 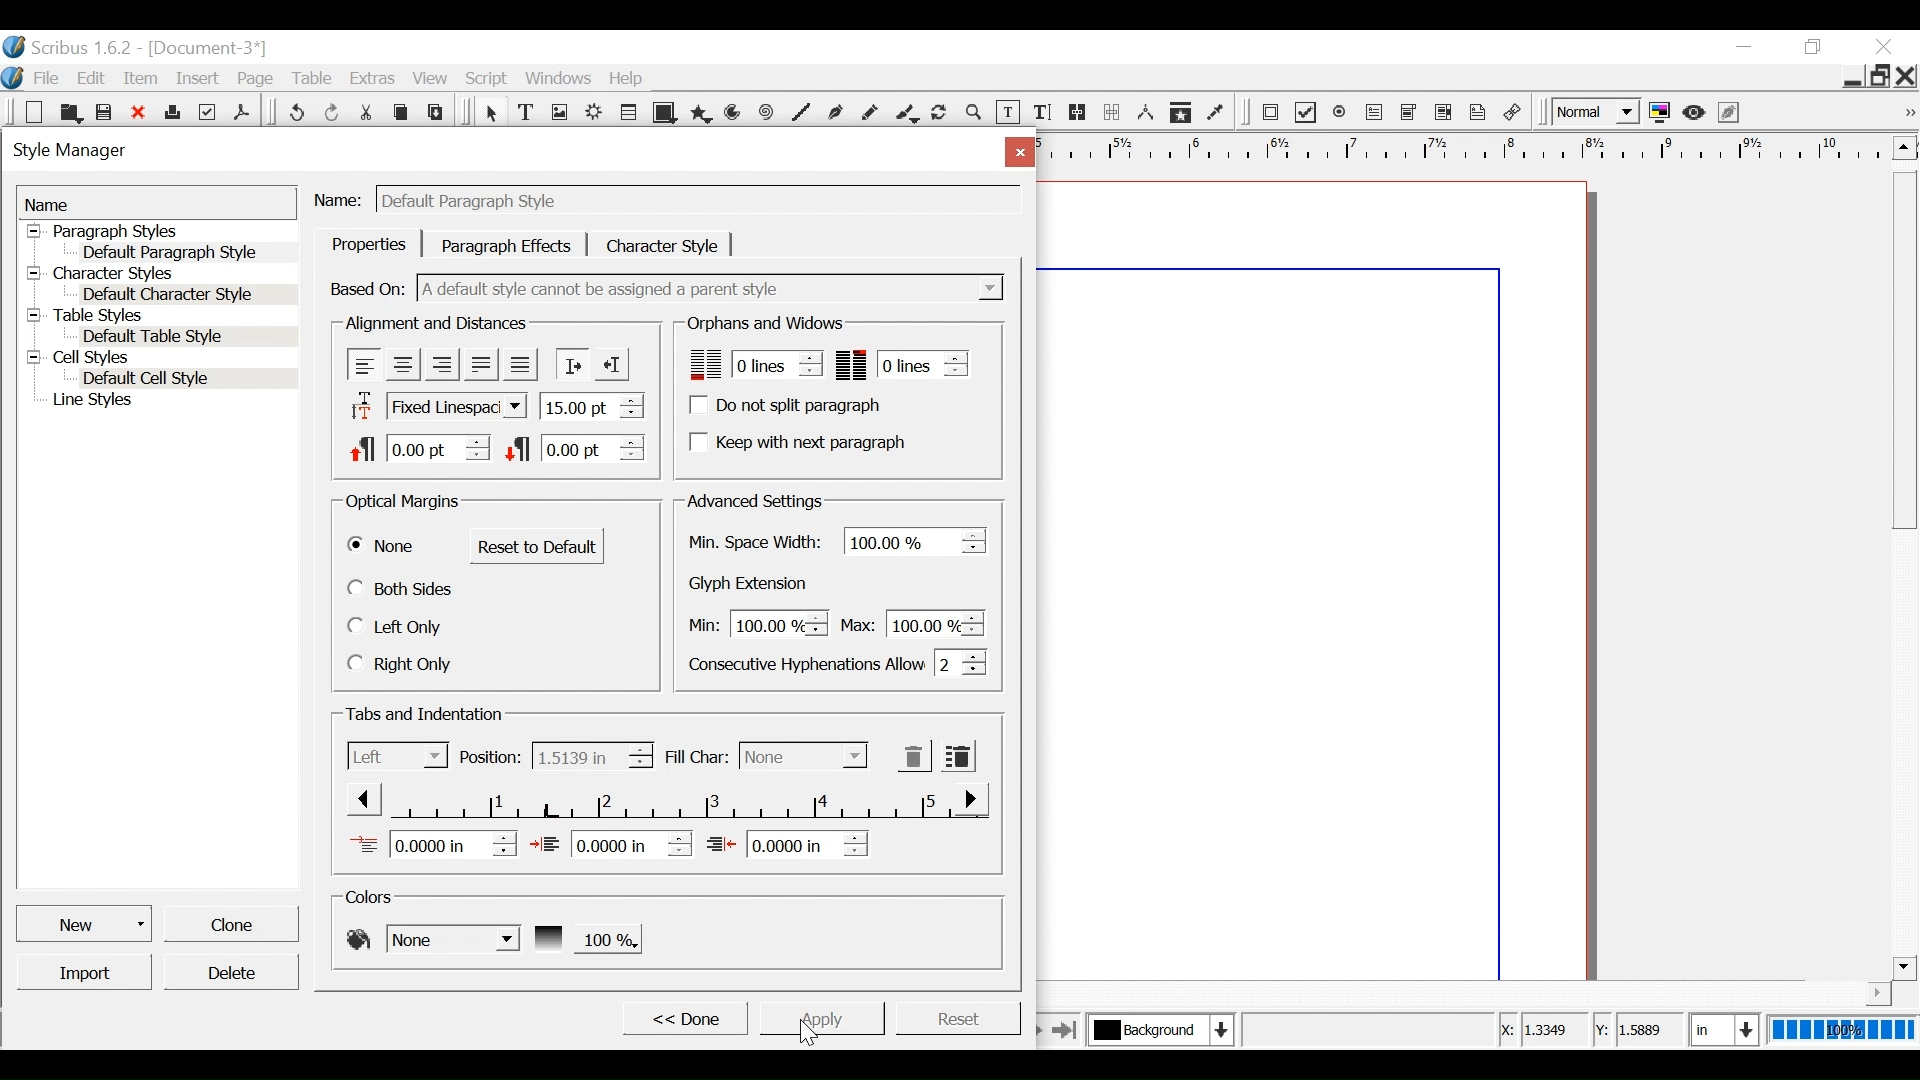 What do you see at coordinates (663, 801) in the screenshot?
I see `Adjust tab` at bounding box center [663, 801].